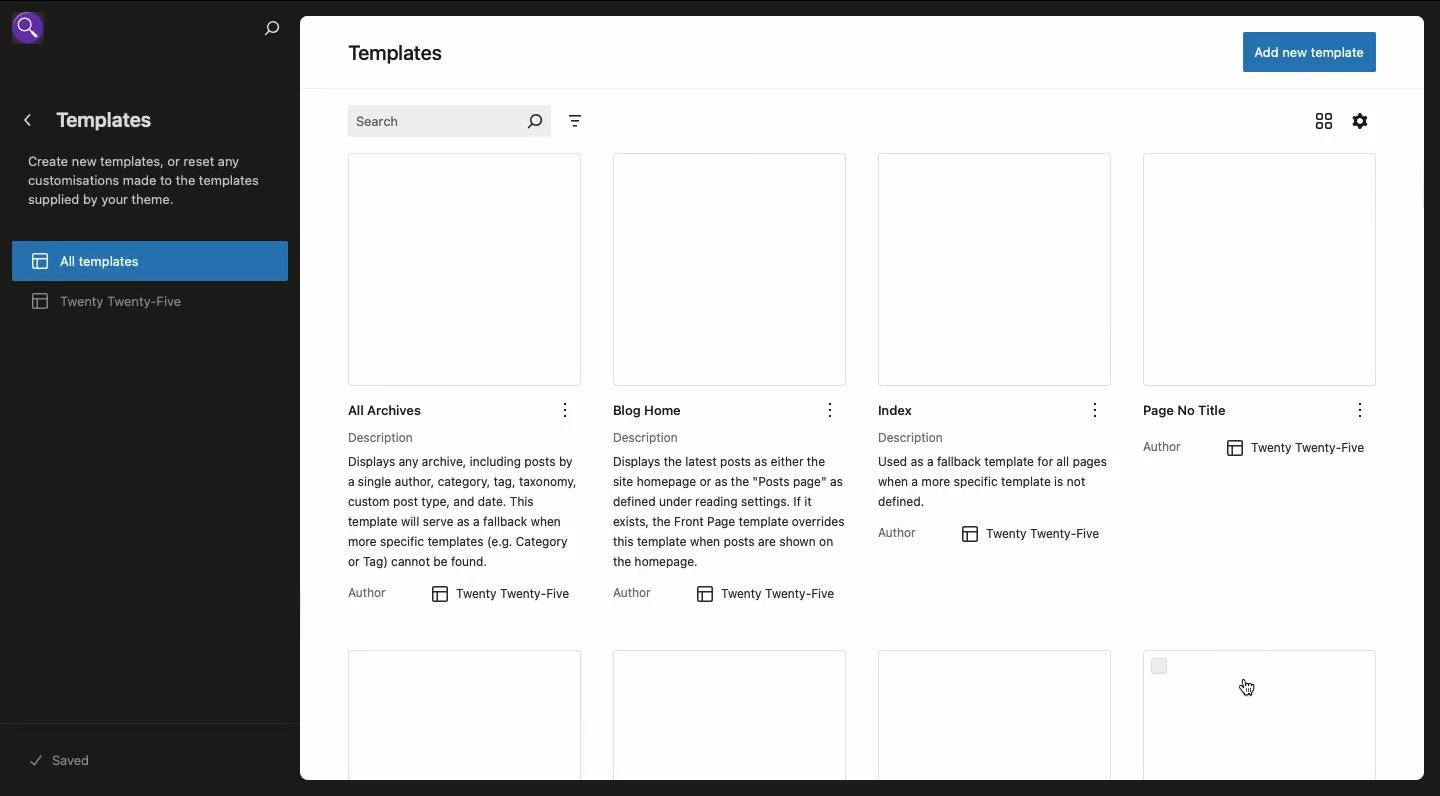 The width and height of the screenshot is (1440, 796). Describe the element at coordinates (379, 594) in the screenshot. I see `Author ` at that location.